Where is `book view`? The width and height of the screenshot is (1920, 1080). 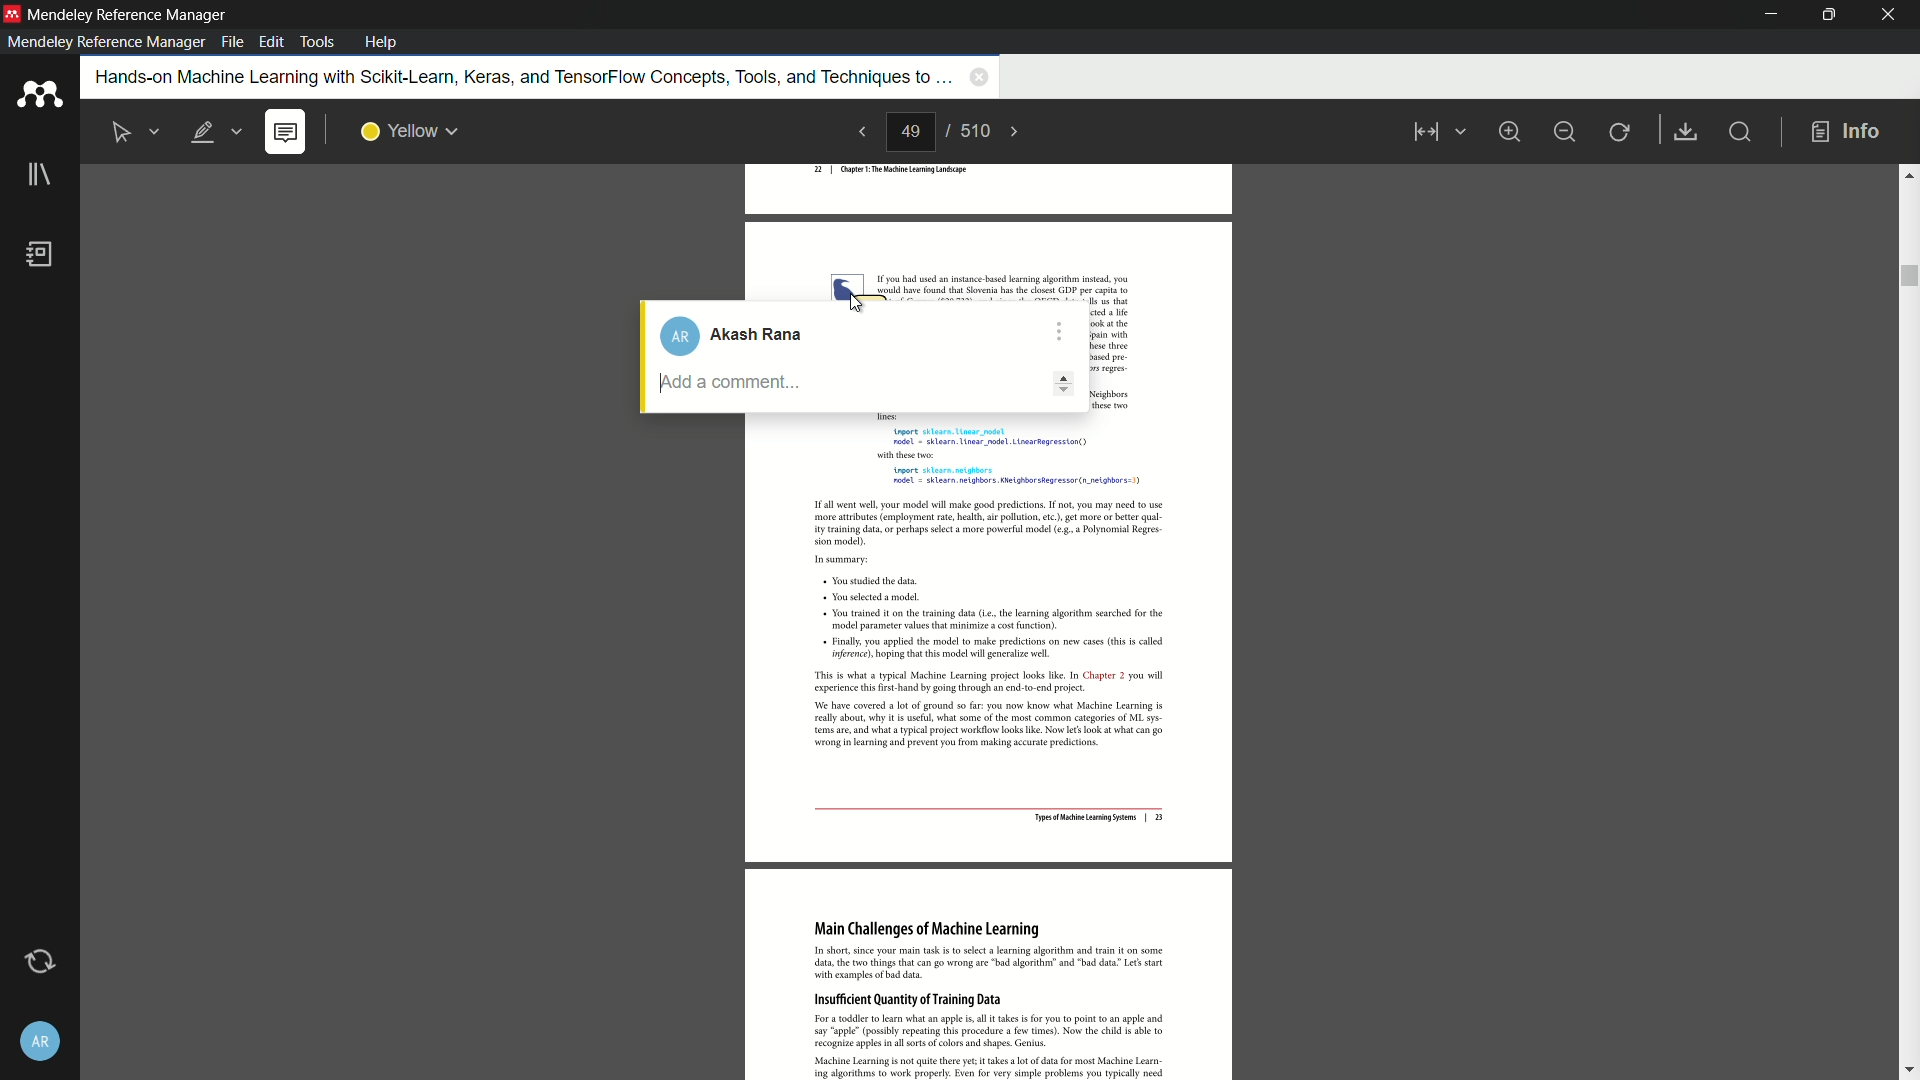 book view is located at coordinates (1433, 134).